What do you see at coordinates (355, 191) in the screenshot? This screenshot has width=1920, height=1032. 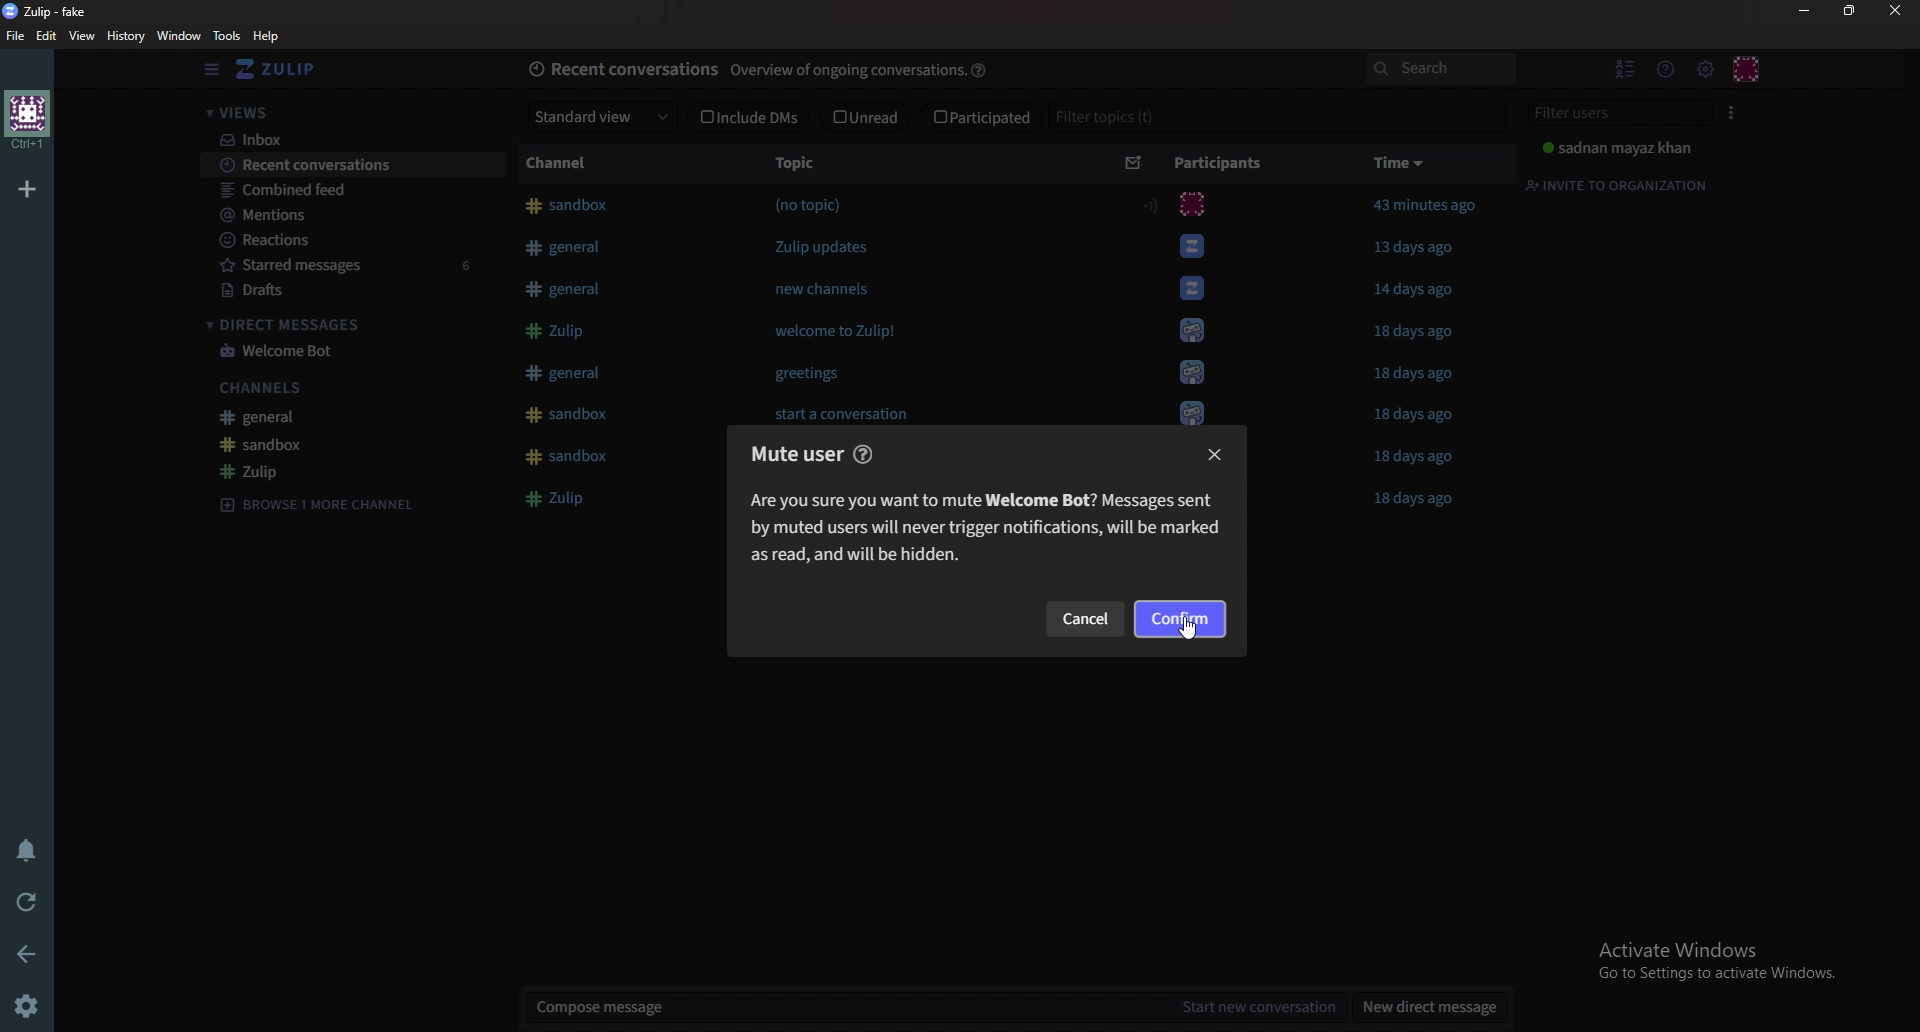 I see `Combined feed` at bounding box center [355, 191].